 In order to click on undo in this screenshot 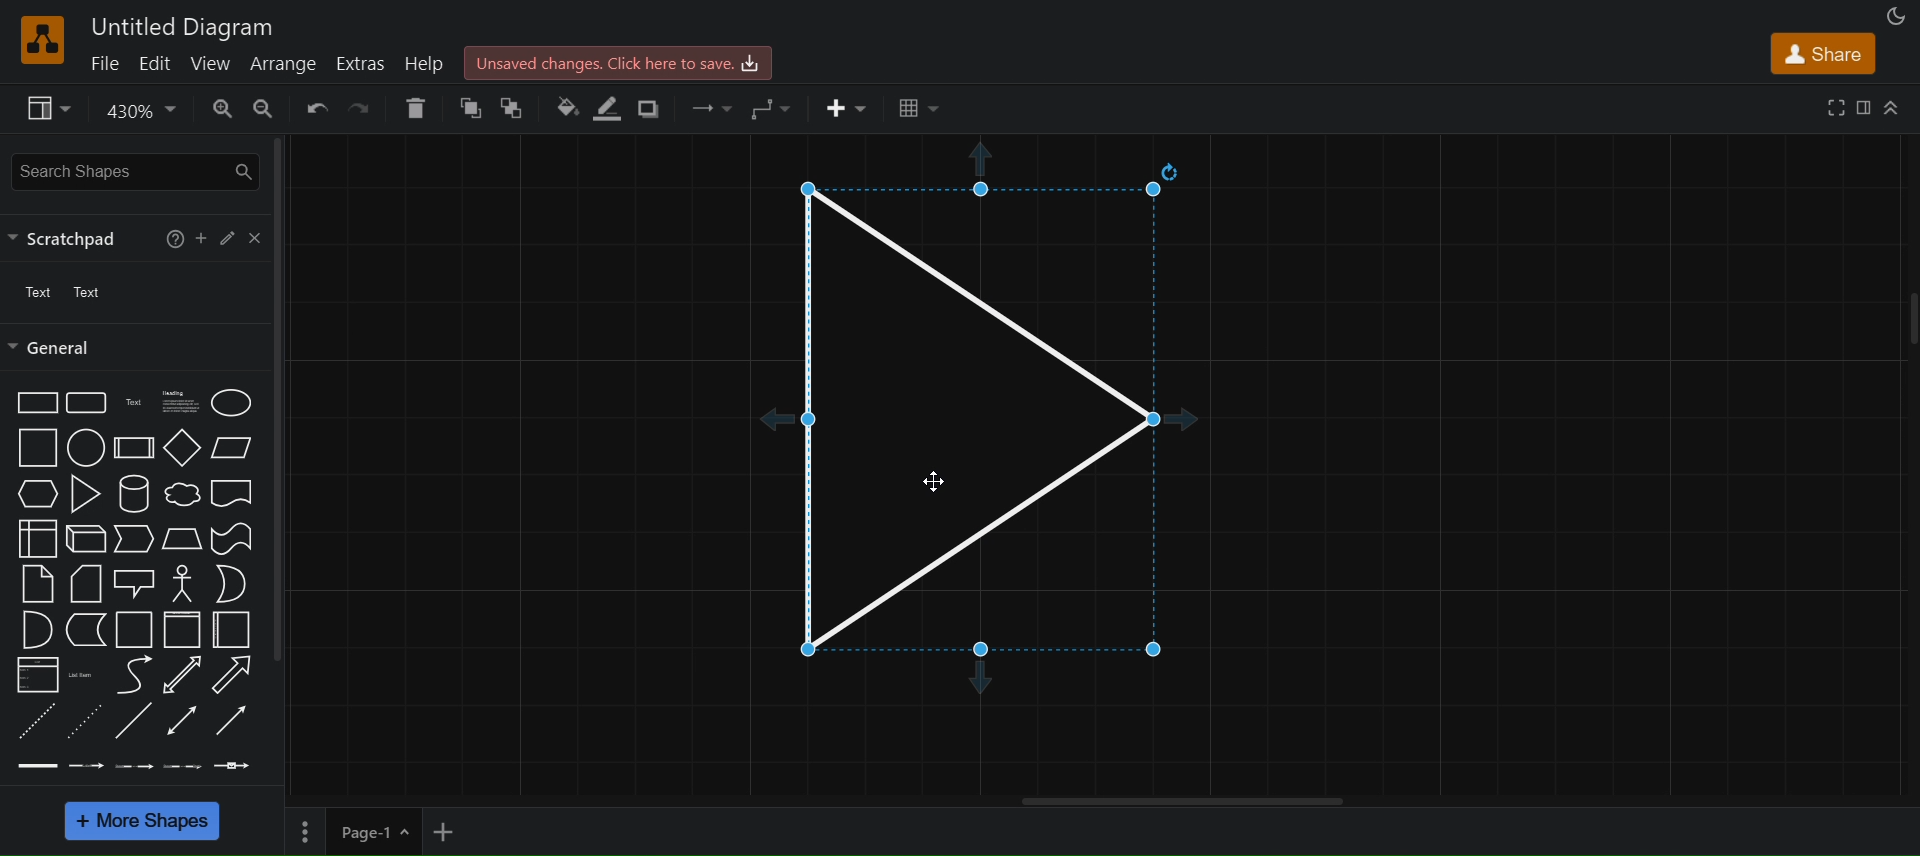, I will do `click(314, 106)`.